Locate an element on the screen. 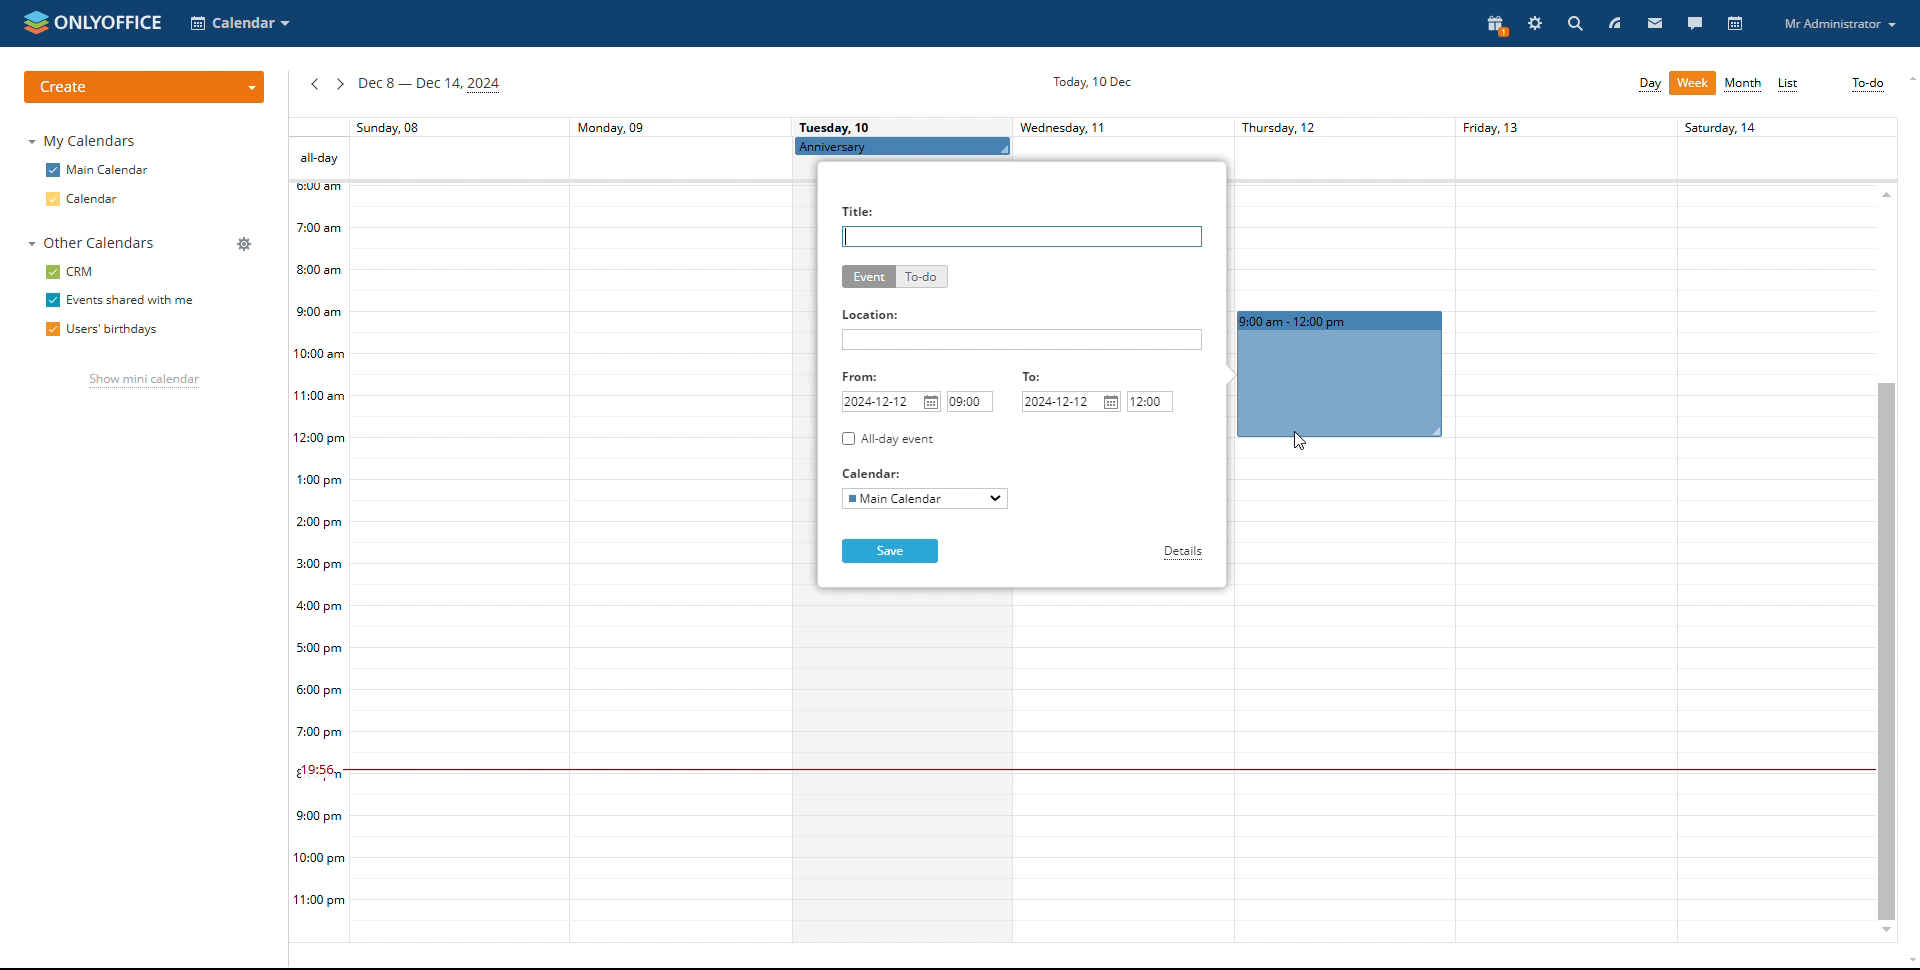 This screenshot has width=1920, height=970. talk is located at coordinates (1696, 23).